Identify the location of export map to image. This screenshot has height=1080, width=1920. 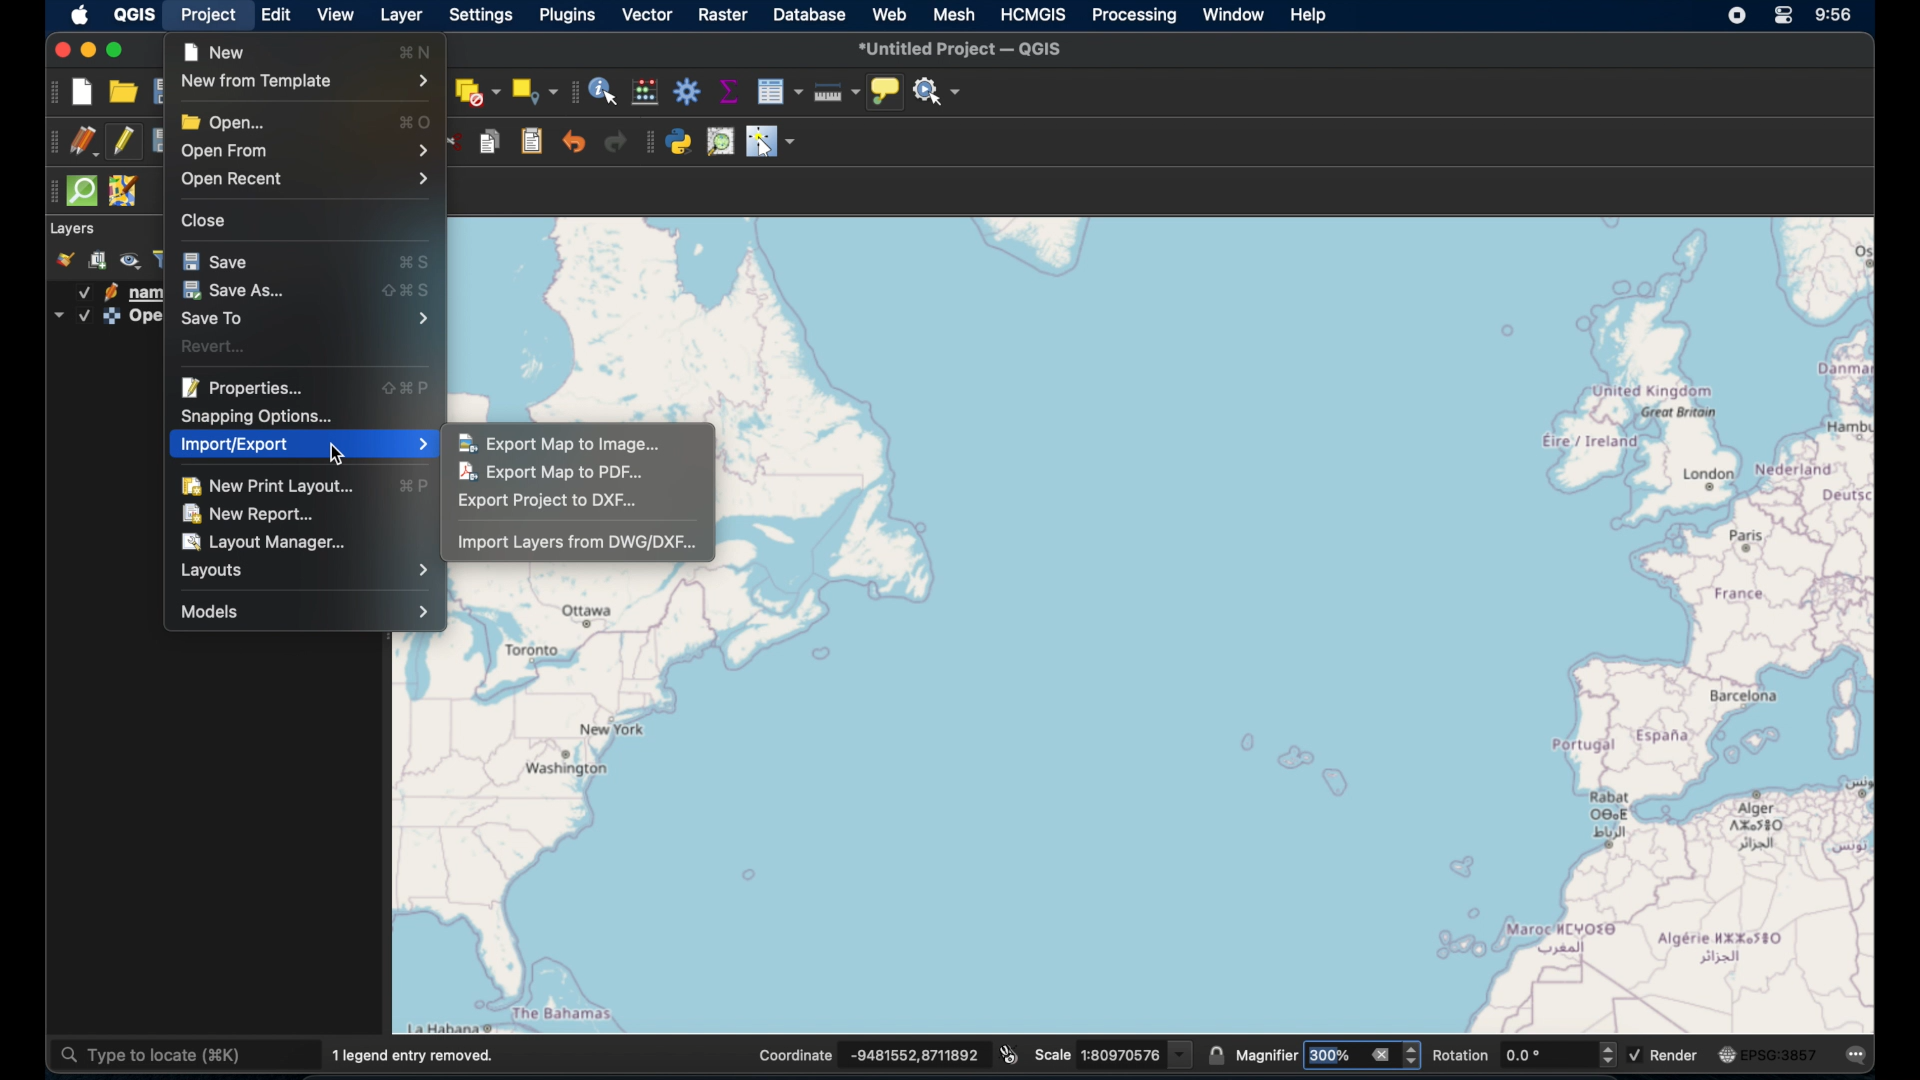
(563, 443).